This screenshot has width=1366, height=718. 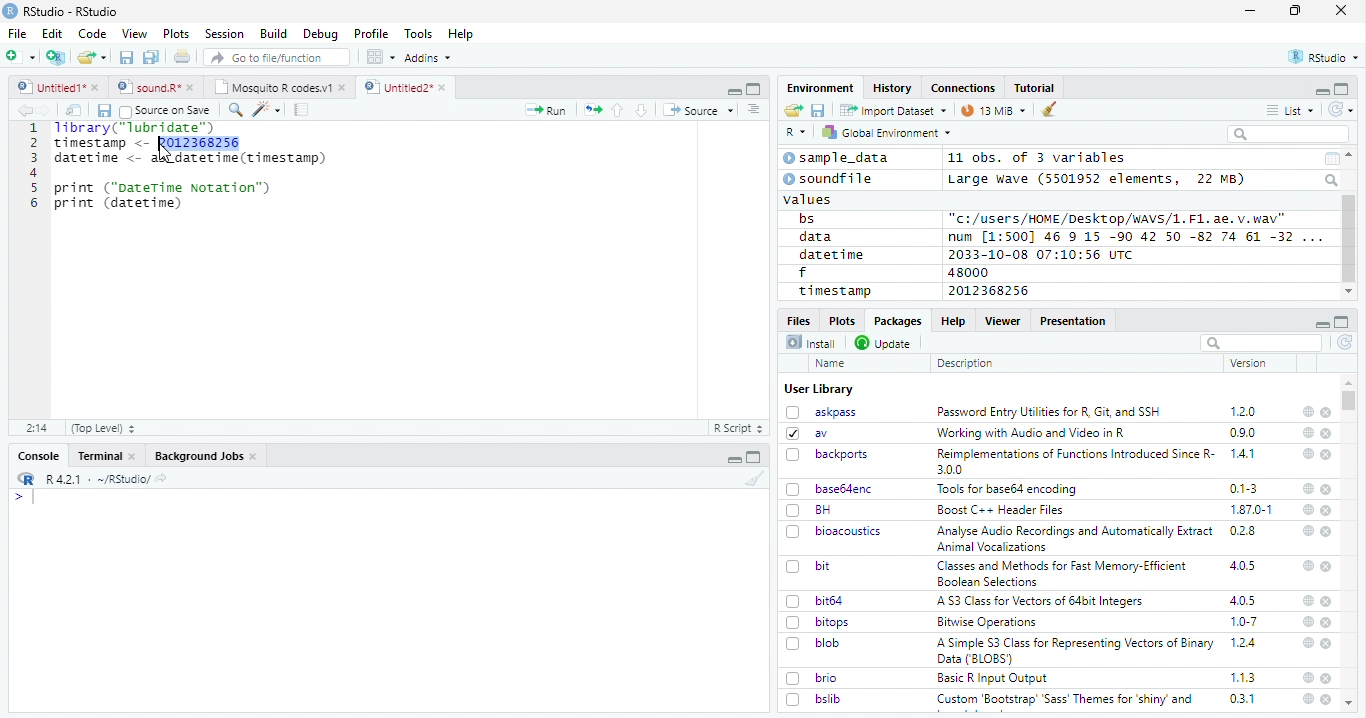 I want to click on Large wave (5501952 elements, 22 MB), so click(x=1099, y=179).